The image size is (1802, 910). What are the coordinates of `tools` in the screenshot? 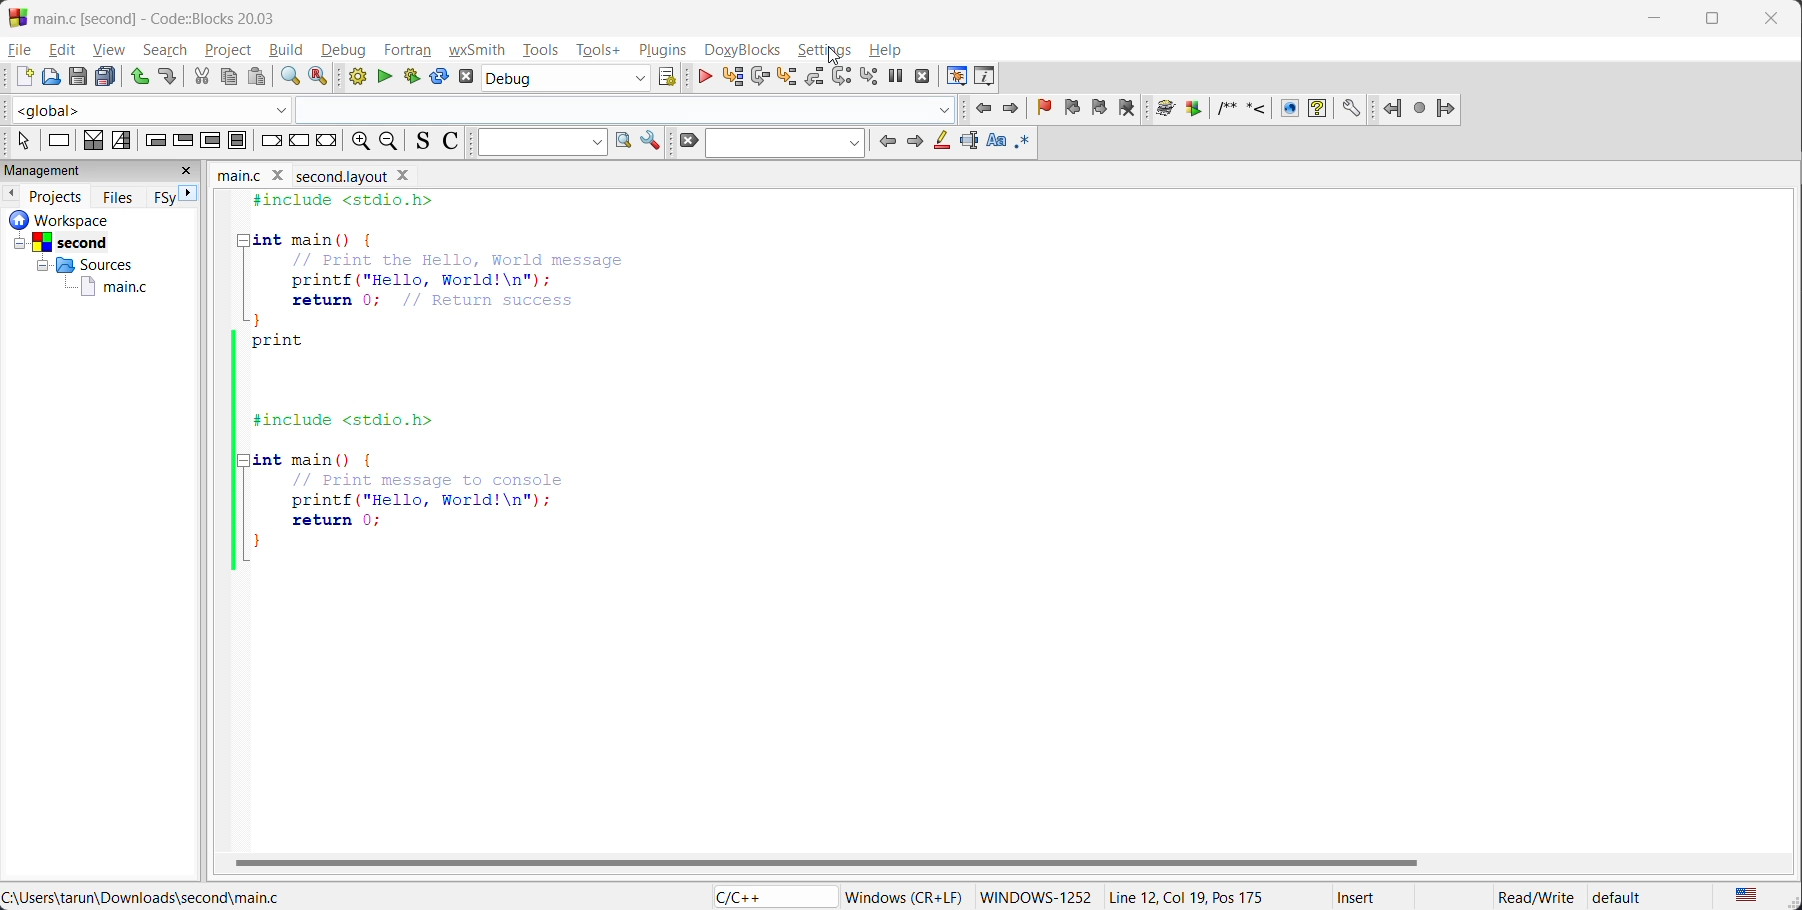 It's located at (538, 53).